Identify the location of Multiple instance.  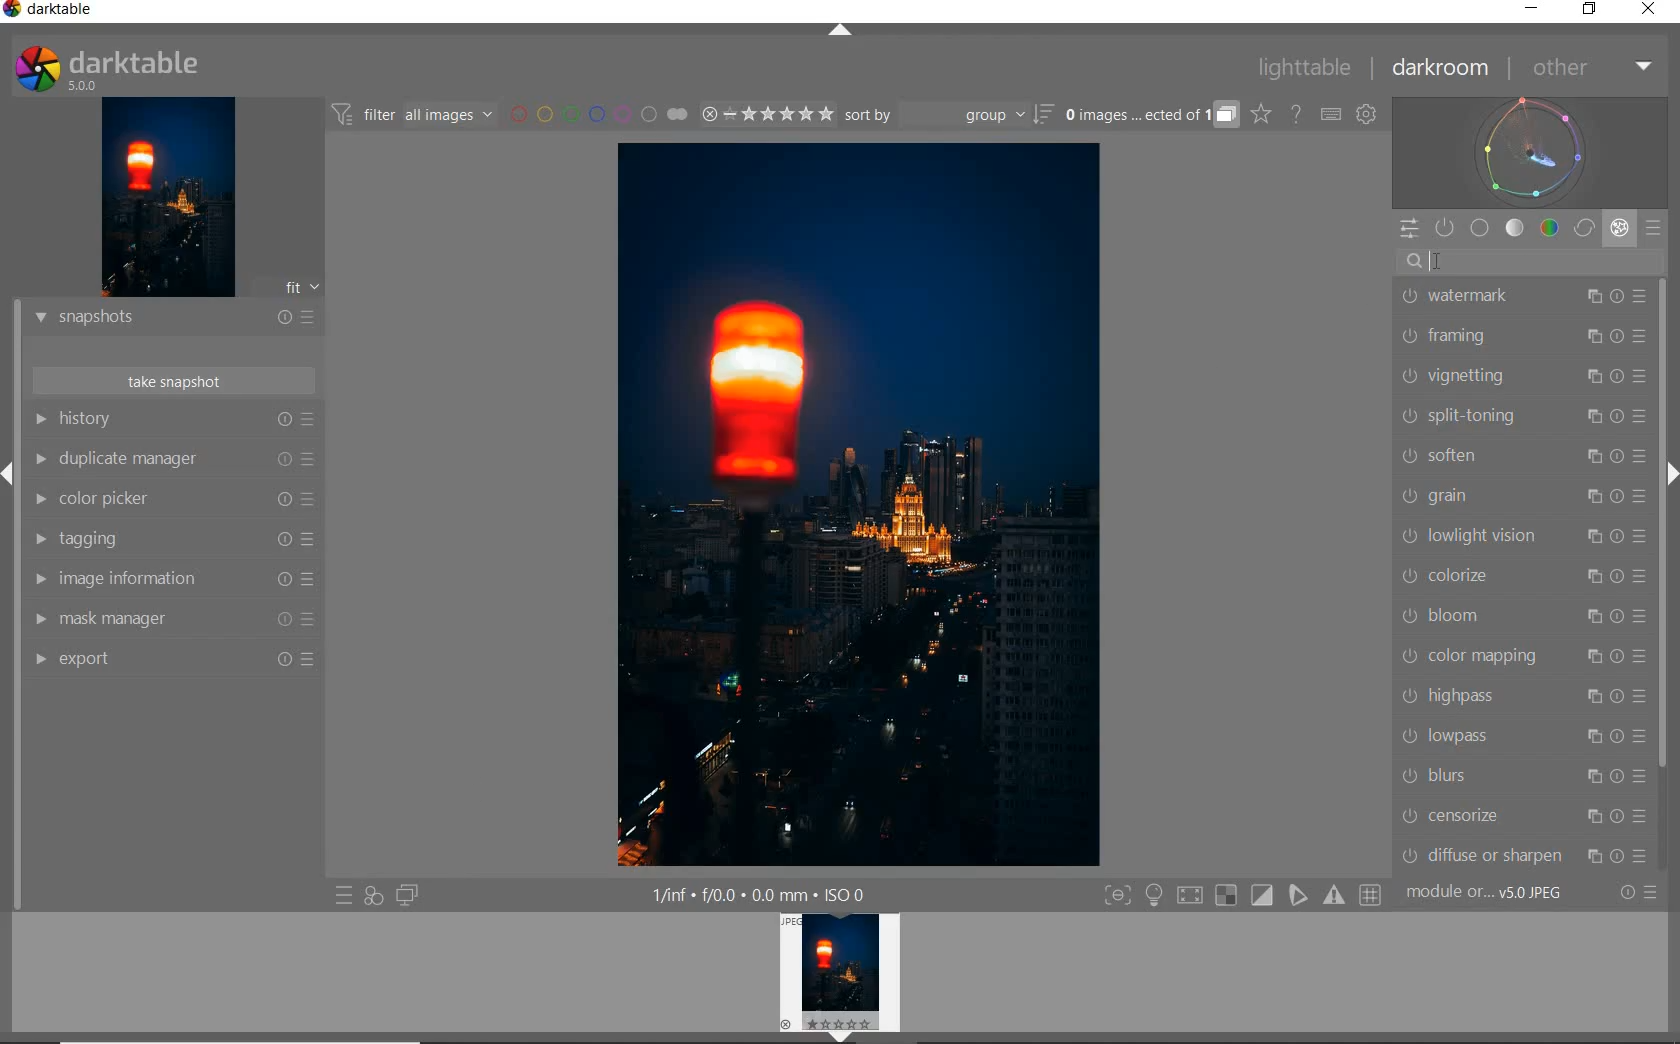
(1585, 695).